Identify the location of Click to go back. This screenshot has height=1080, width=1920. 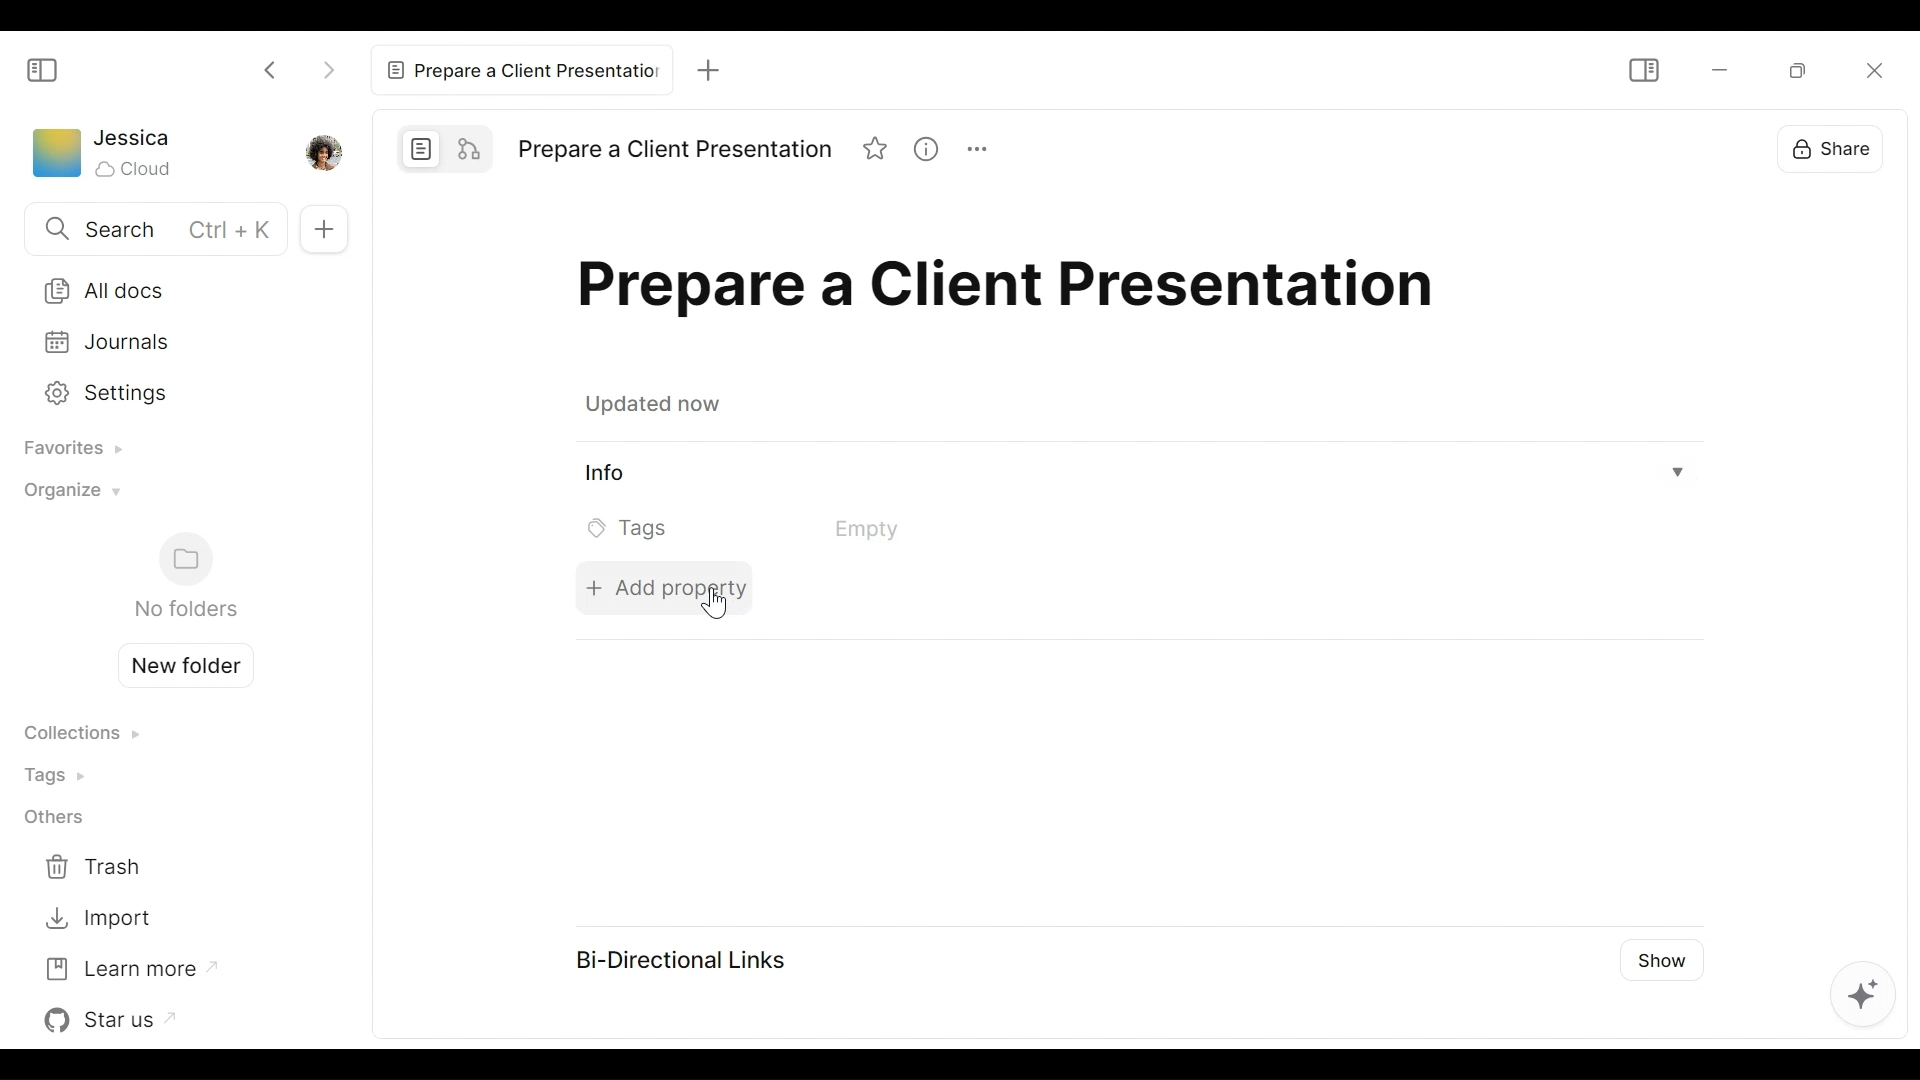
(272, 68).